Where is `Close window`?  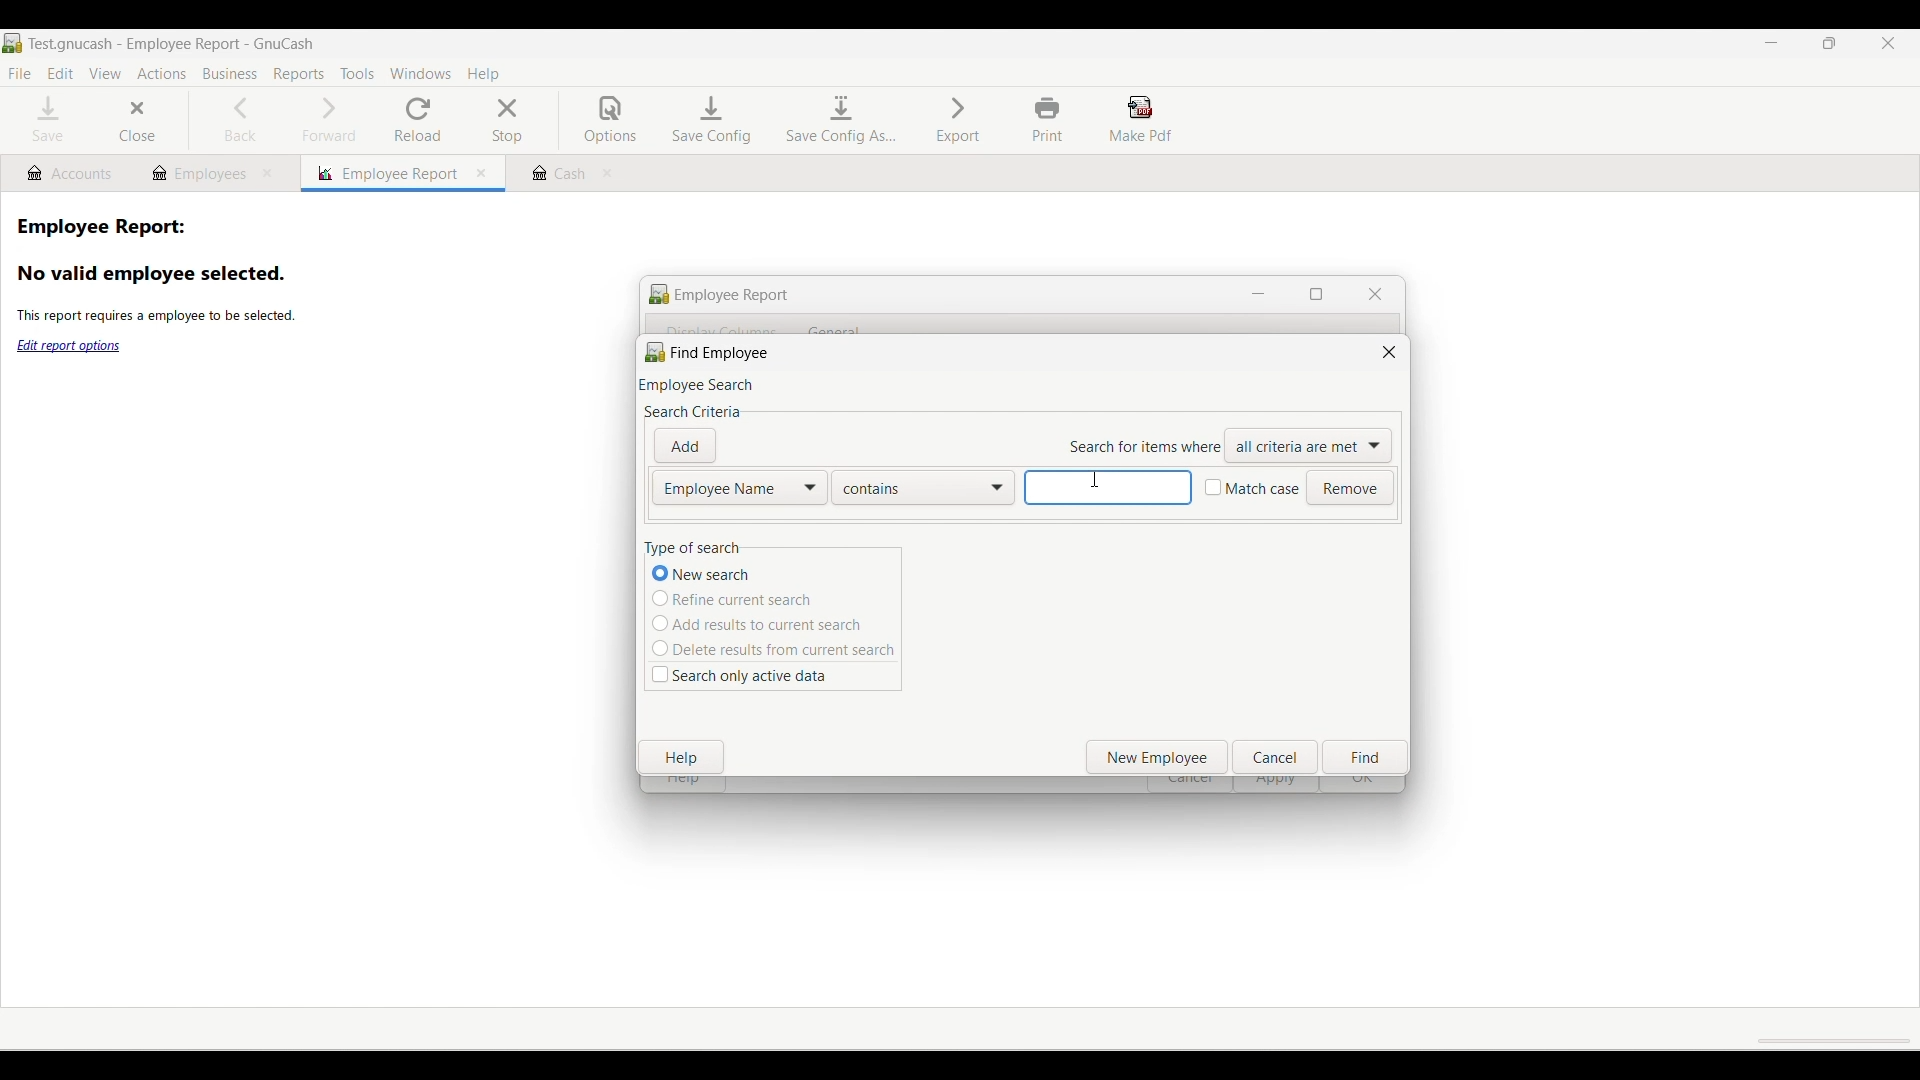 Close window is located at coordinates (1389, 352).